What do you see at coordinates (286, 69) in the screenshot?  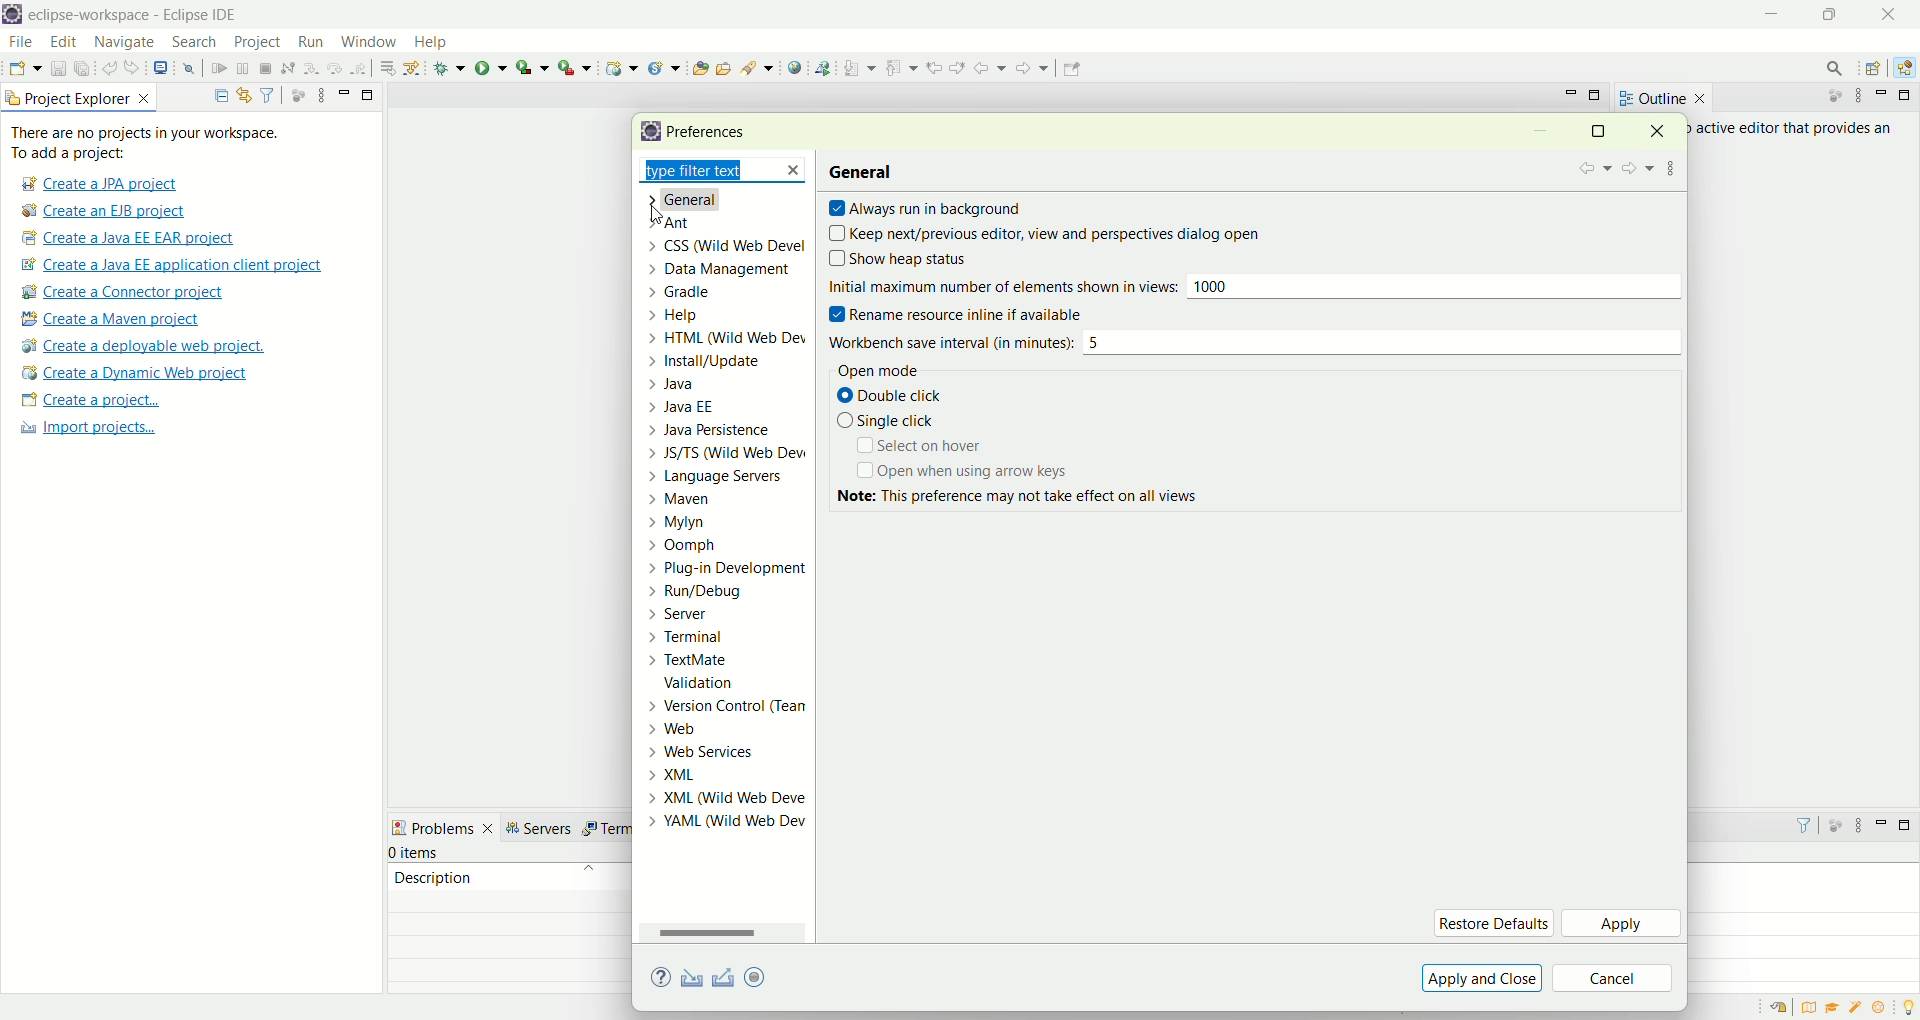 I see `disconnect` at bounding box center [286, 69].